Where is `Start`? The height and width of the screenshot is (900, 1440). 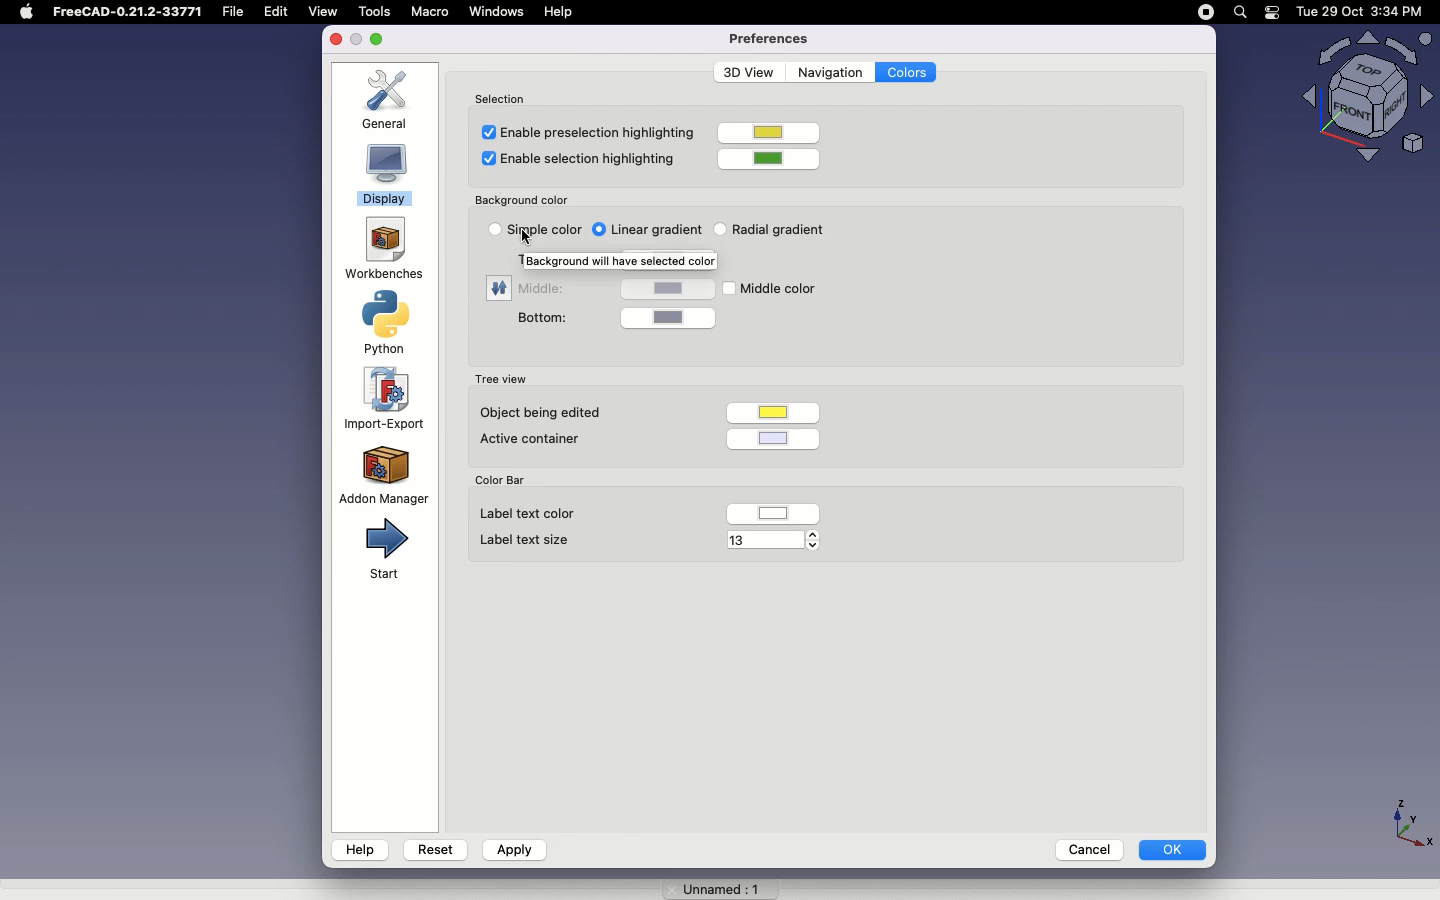 Start is located at coordinates (383, 550).